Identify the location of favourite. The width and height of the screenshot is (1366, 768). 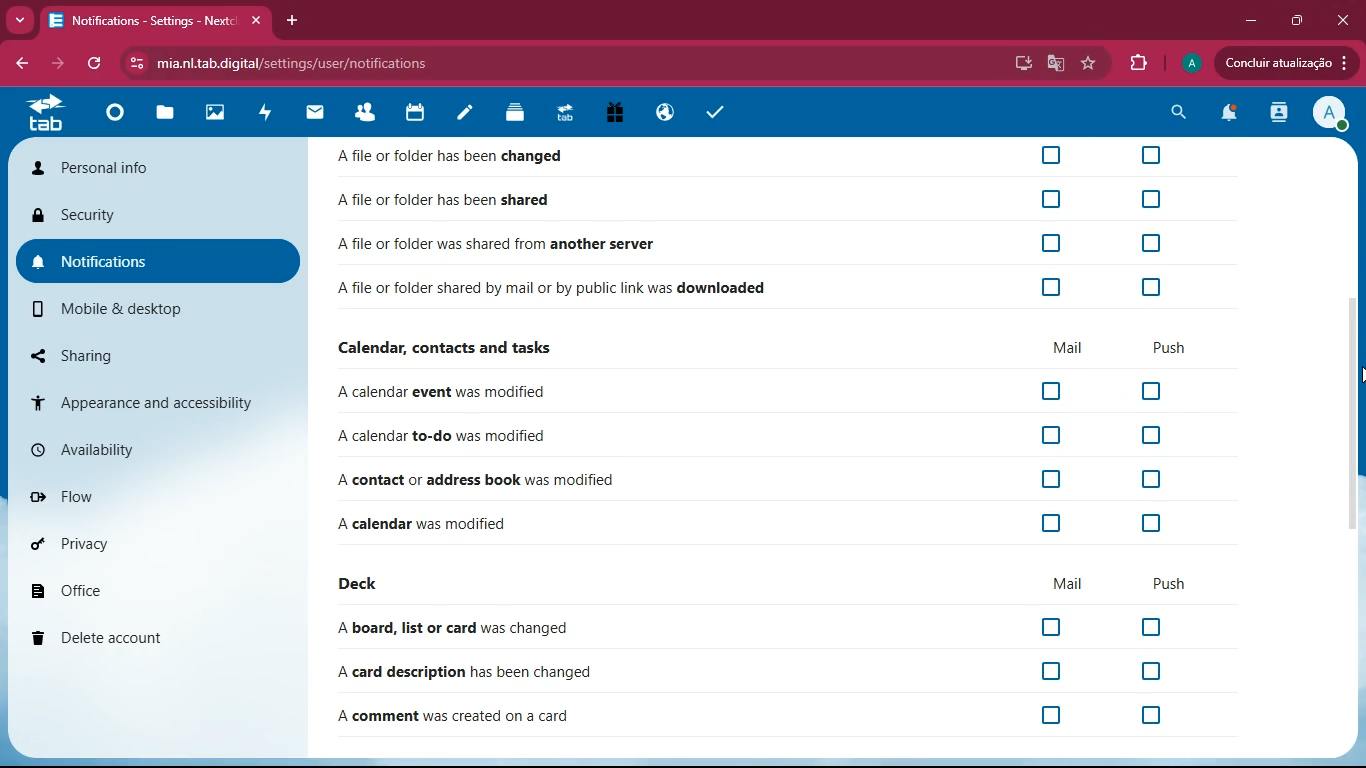
(1088, 63).